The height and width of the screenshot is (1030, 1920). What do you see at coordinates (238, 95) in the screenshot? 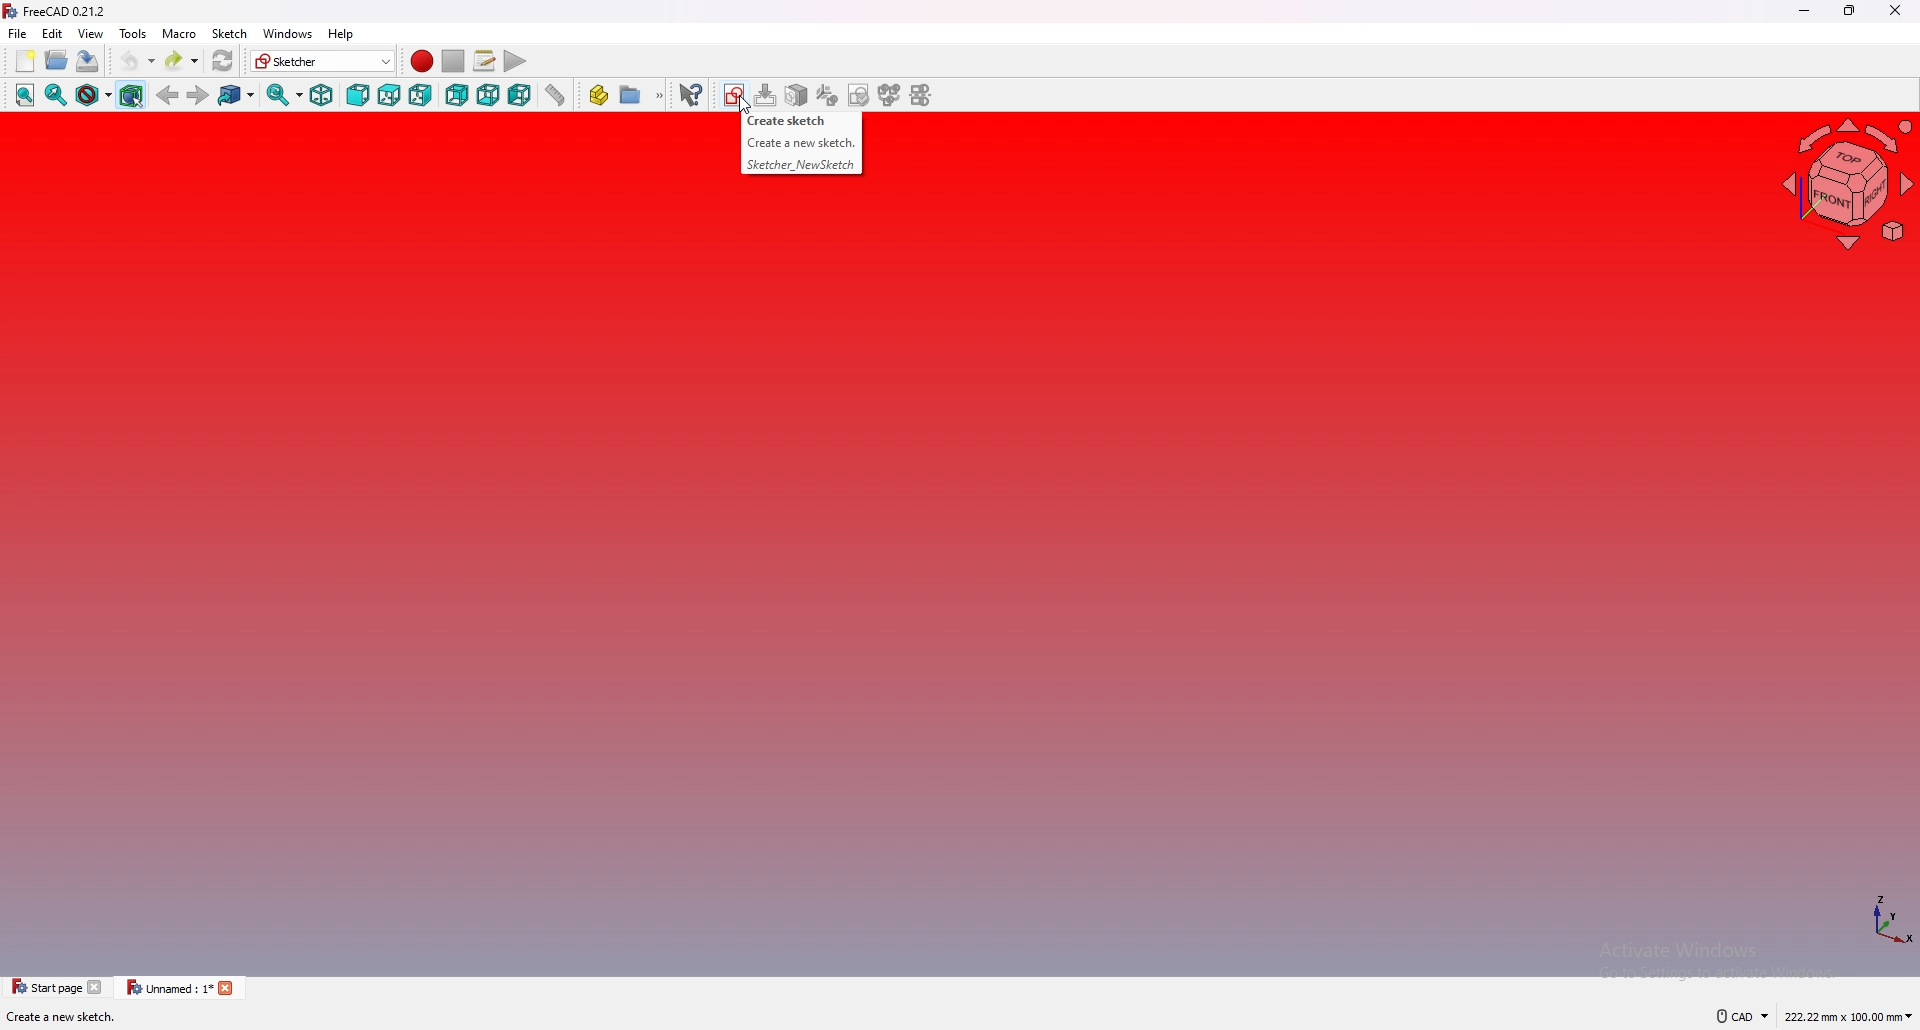
I see `goto linked object` at bounding box center [238, 95].